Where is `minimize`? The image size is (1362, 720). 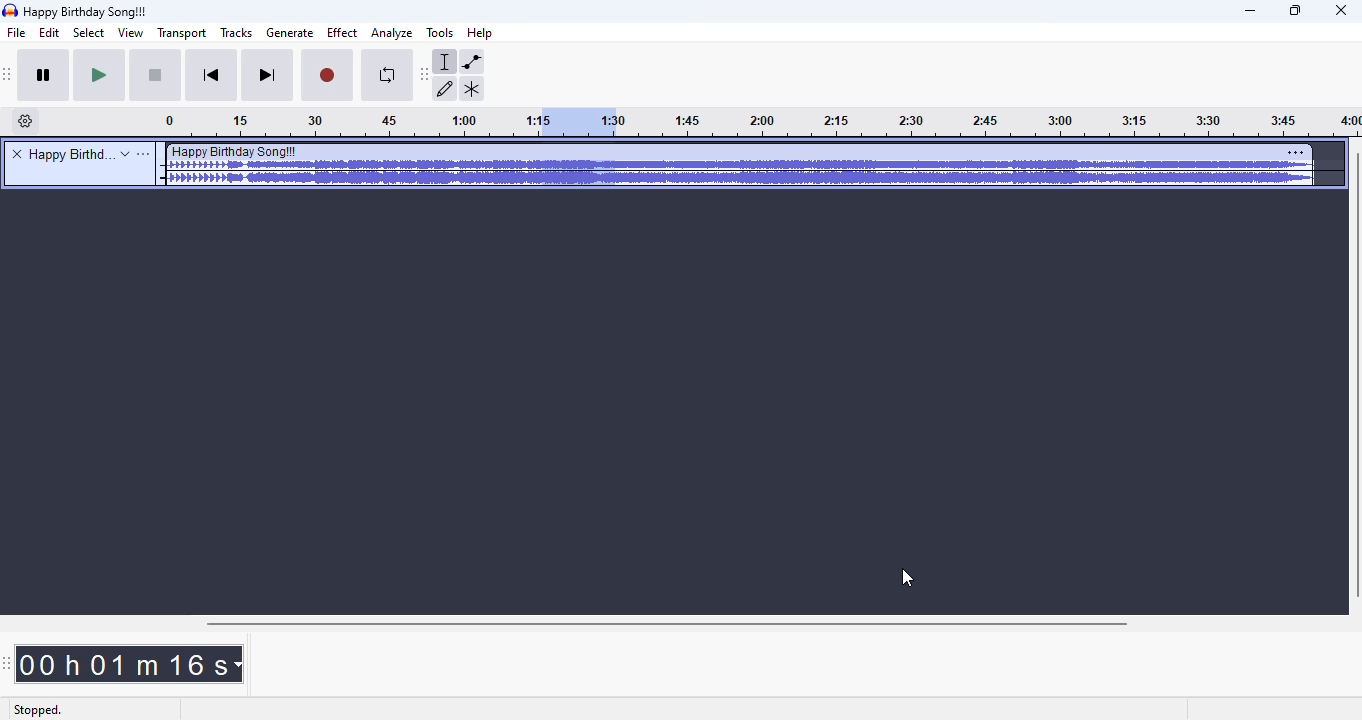
minimize is located at coordinates (1251, 12).